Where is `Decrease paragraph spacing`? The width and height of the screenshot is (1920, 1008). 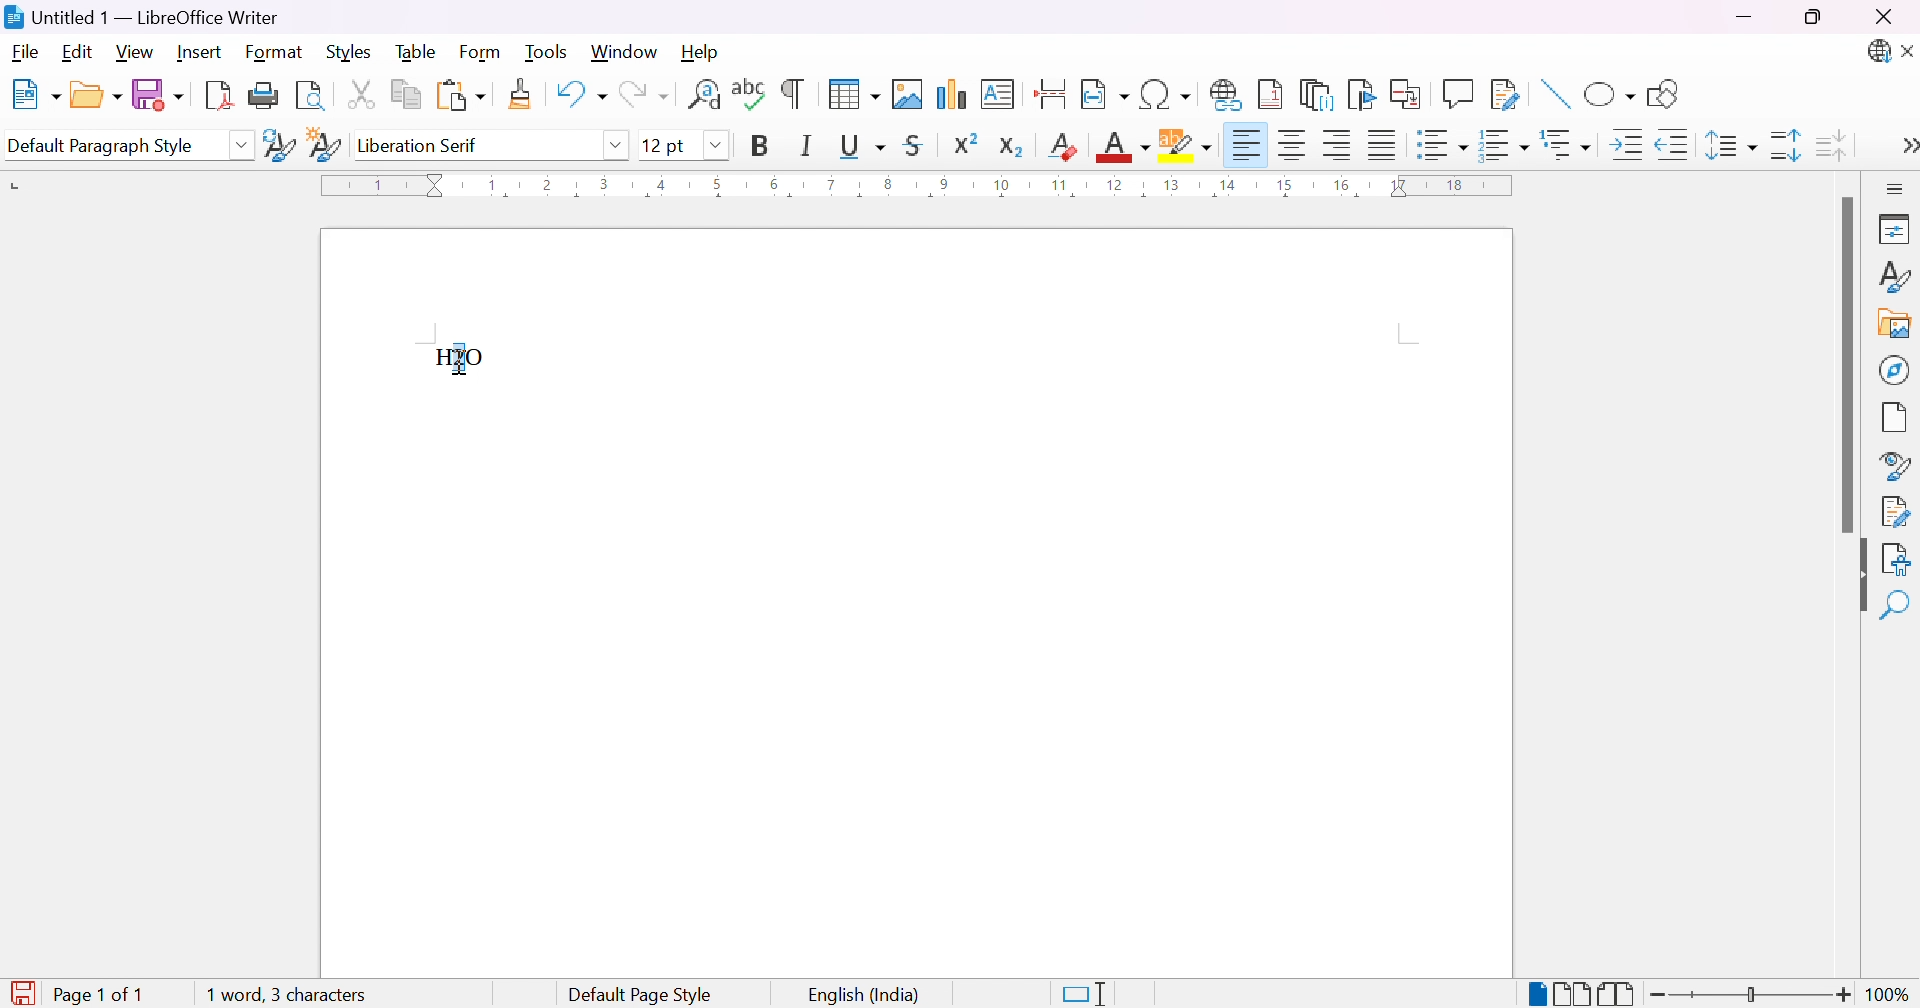
Decrease paragraph spacing is located at coordinates (1829, 143).